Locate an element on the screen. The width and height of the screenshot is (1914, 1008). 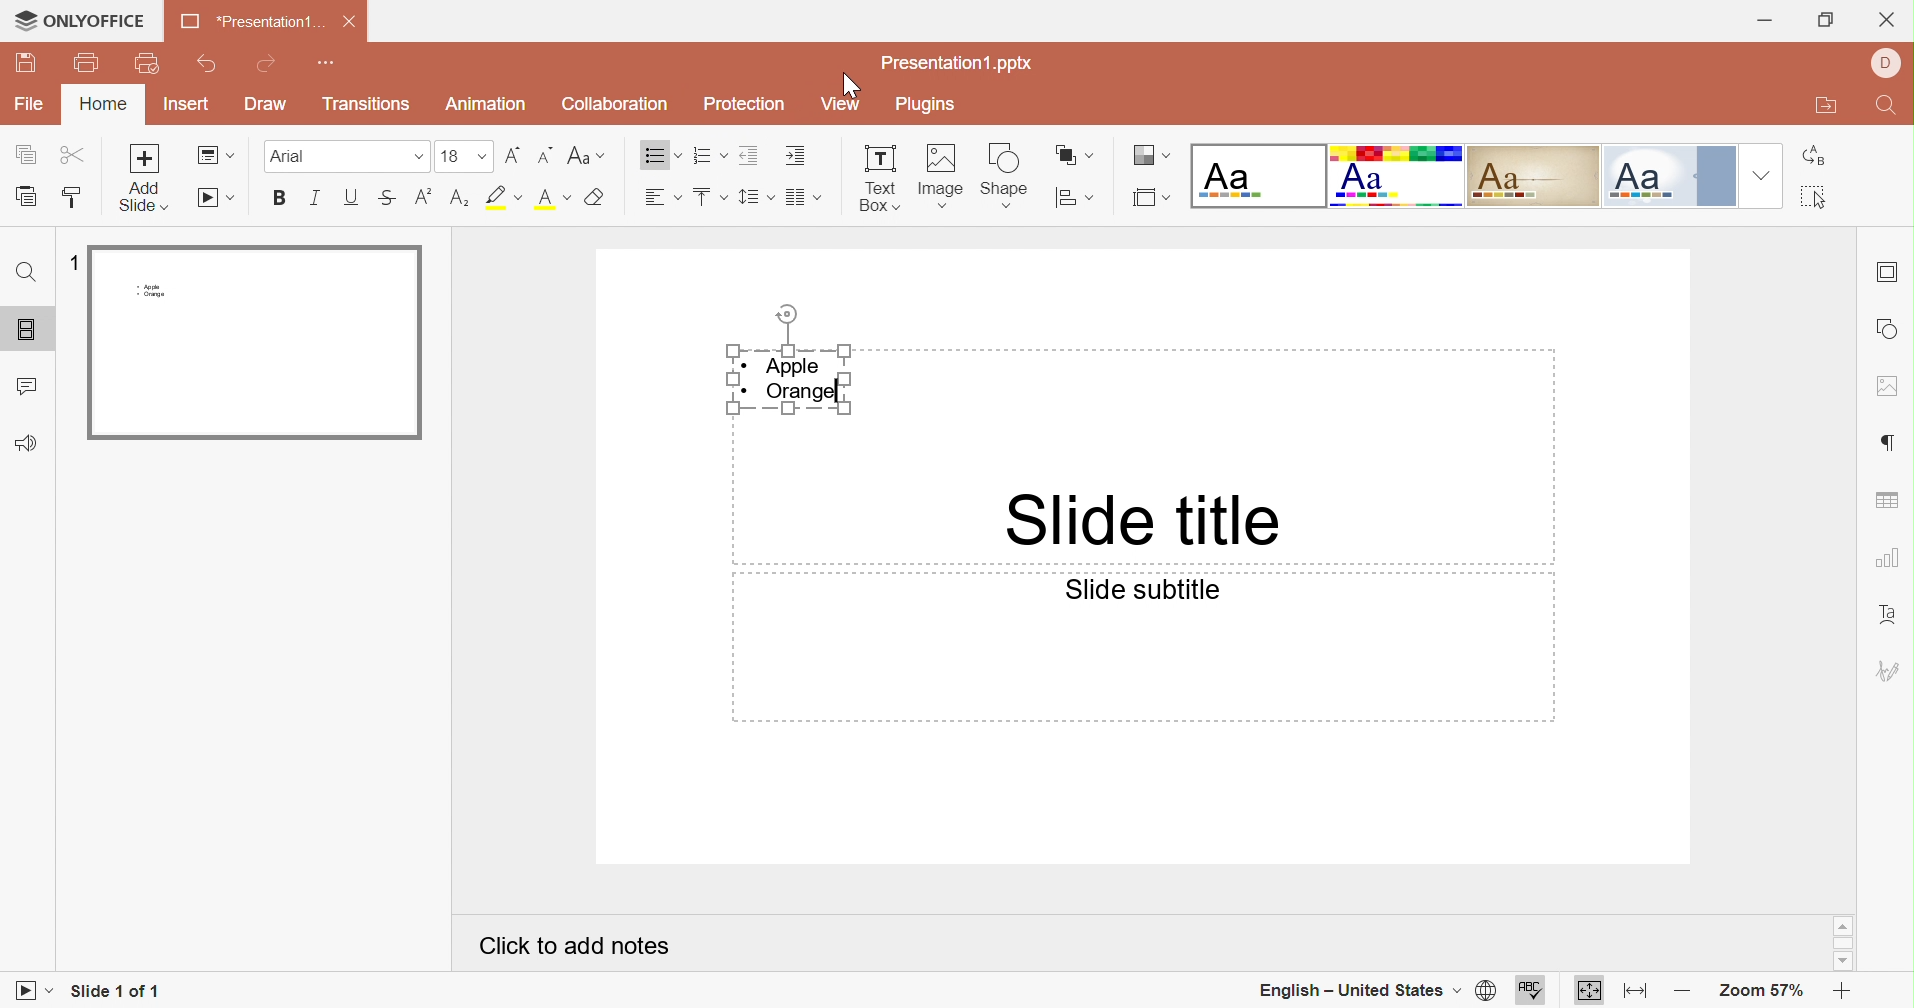
Scroll Down is located at coordinates (1848, 962).